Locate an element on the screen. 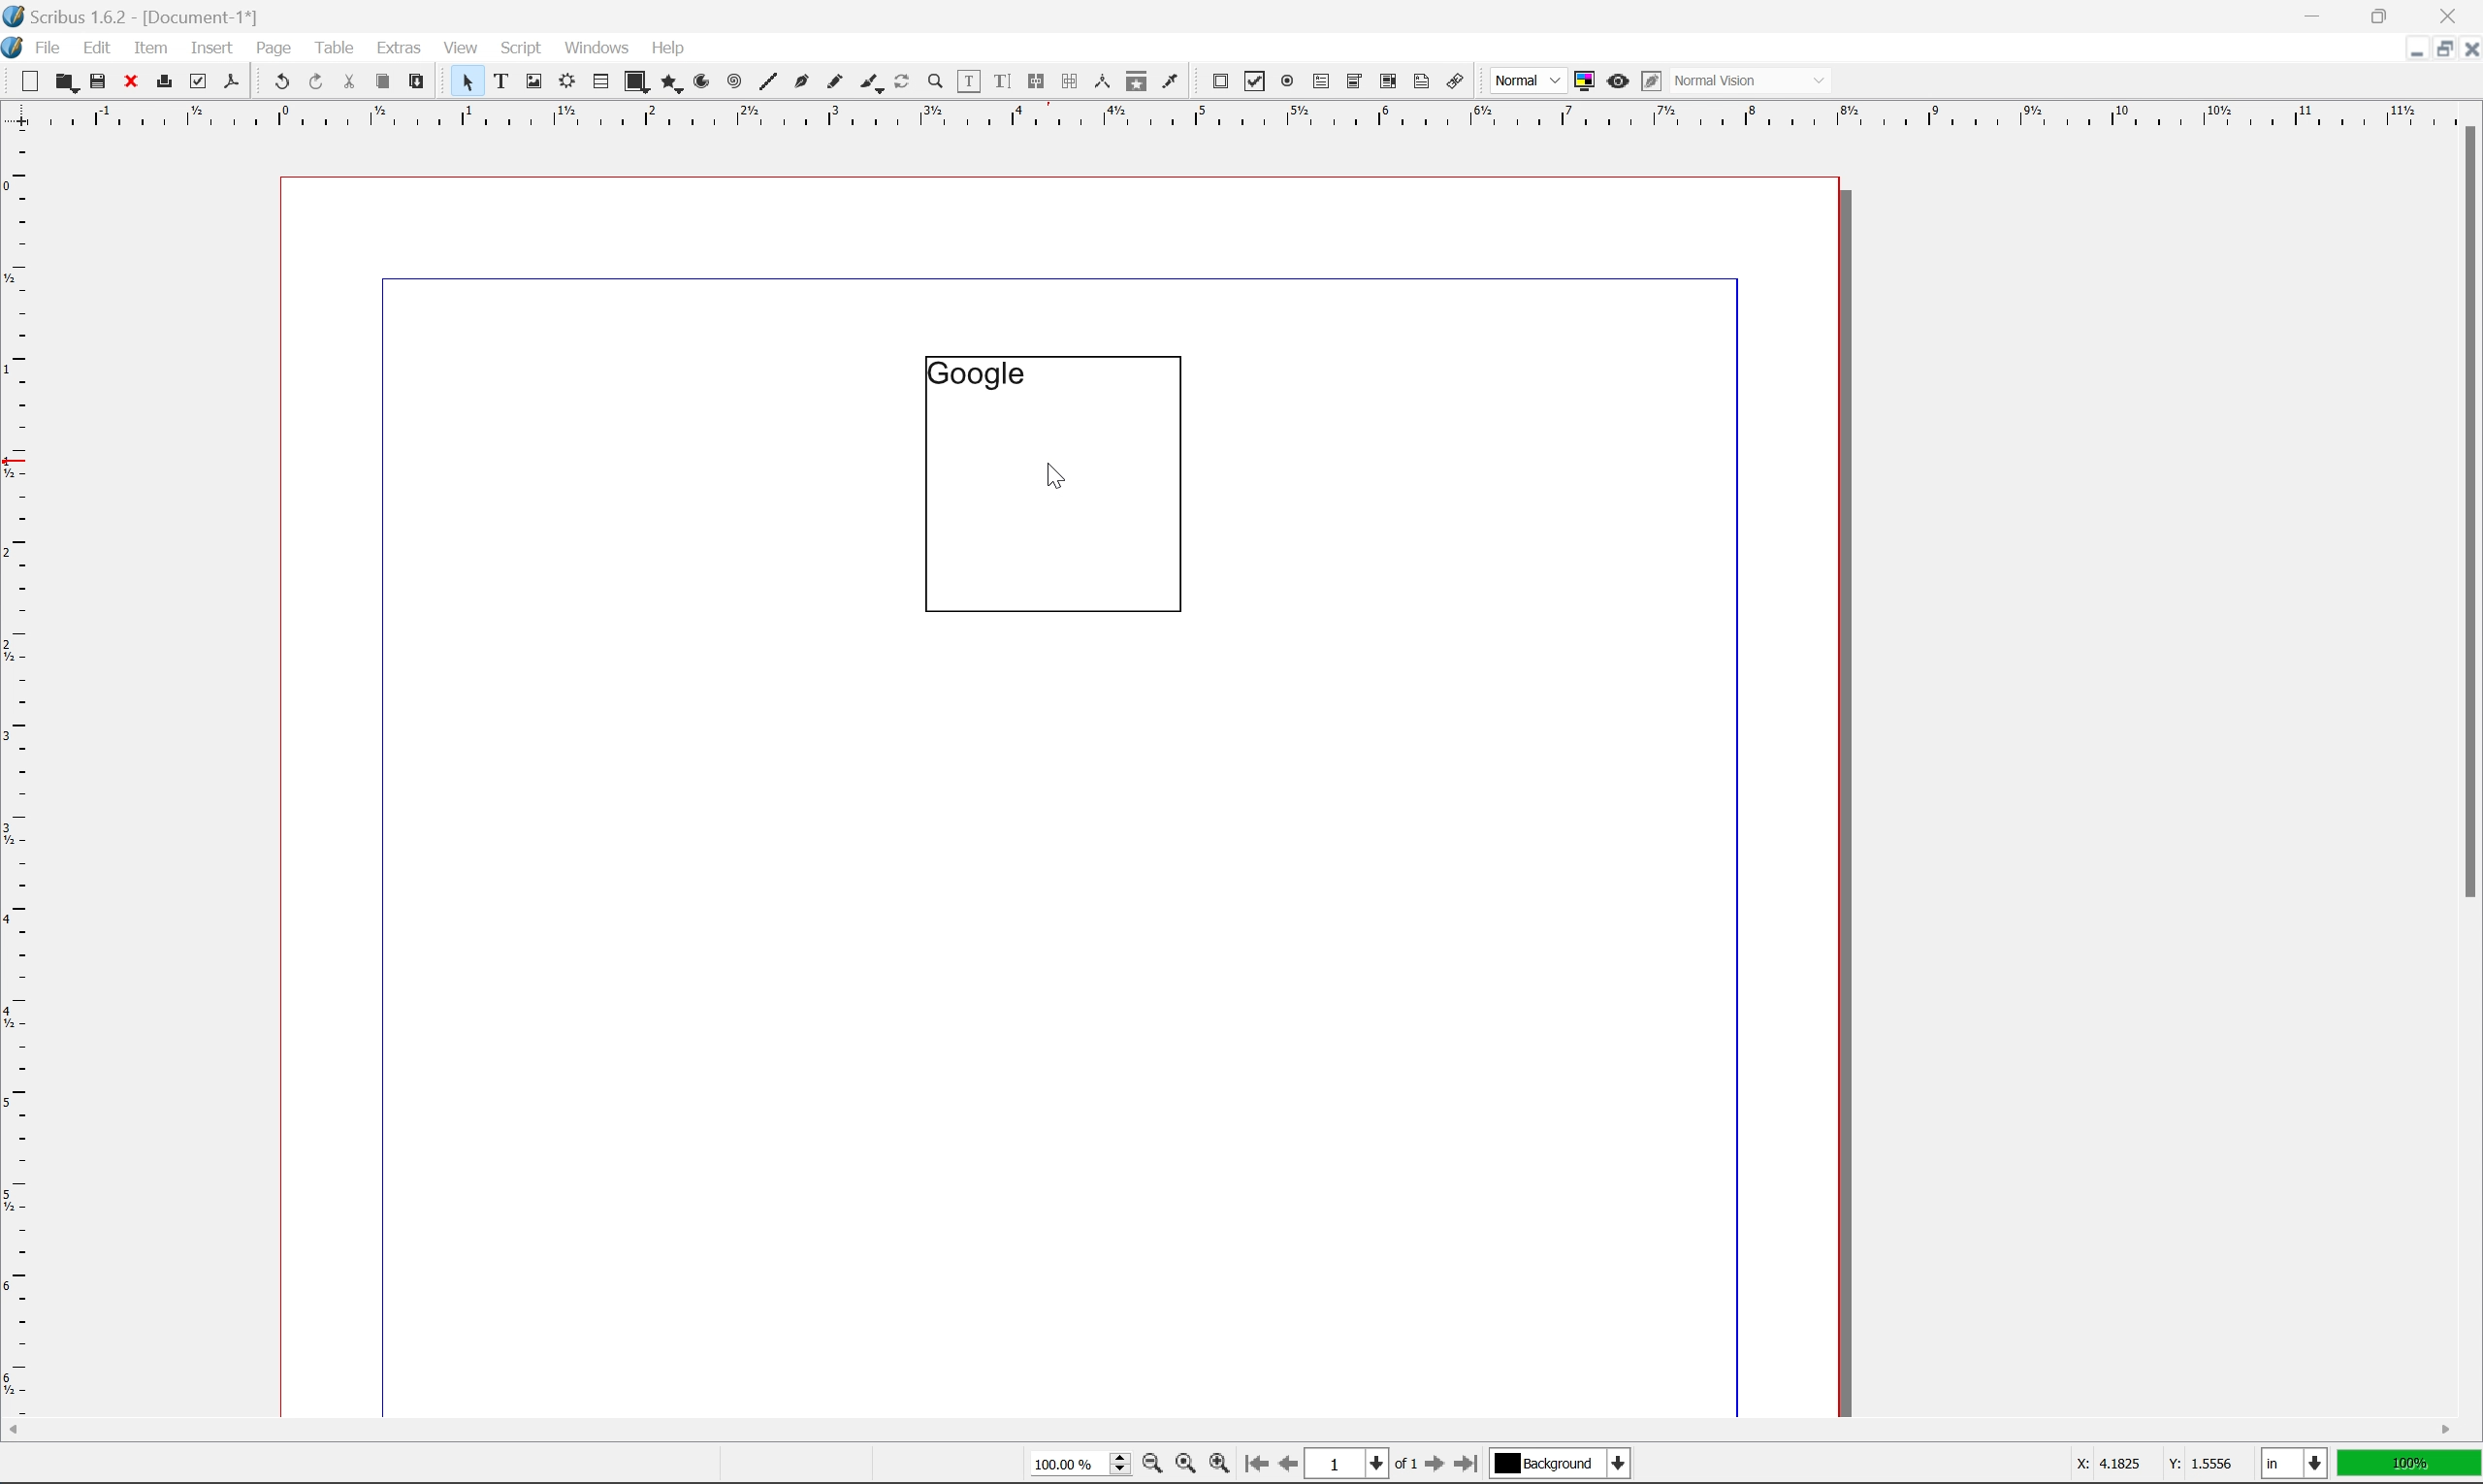 The image size is (2483, 1484). copy is located at coordinates (387, 83).